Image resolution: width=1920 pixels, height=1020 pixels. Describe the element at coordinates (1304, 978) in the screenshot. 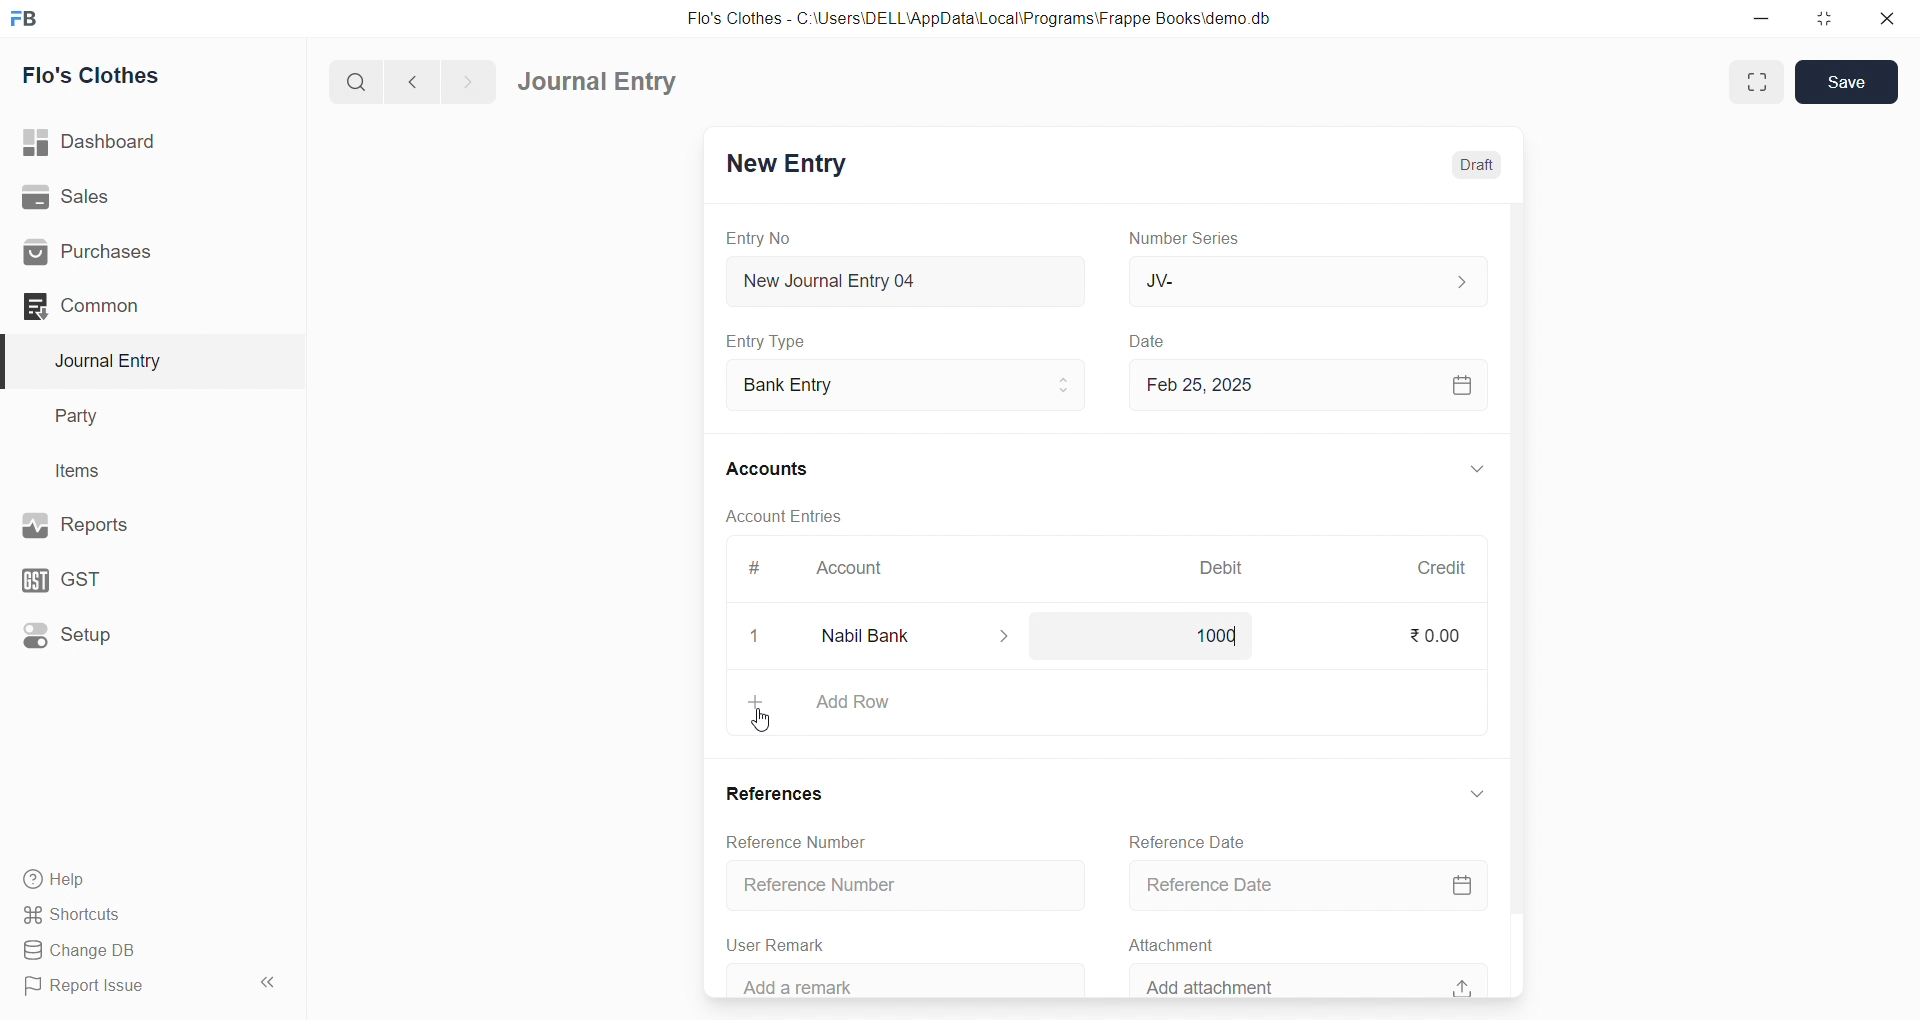

I see `Add attachment` at that location.